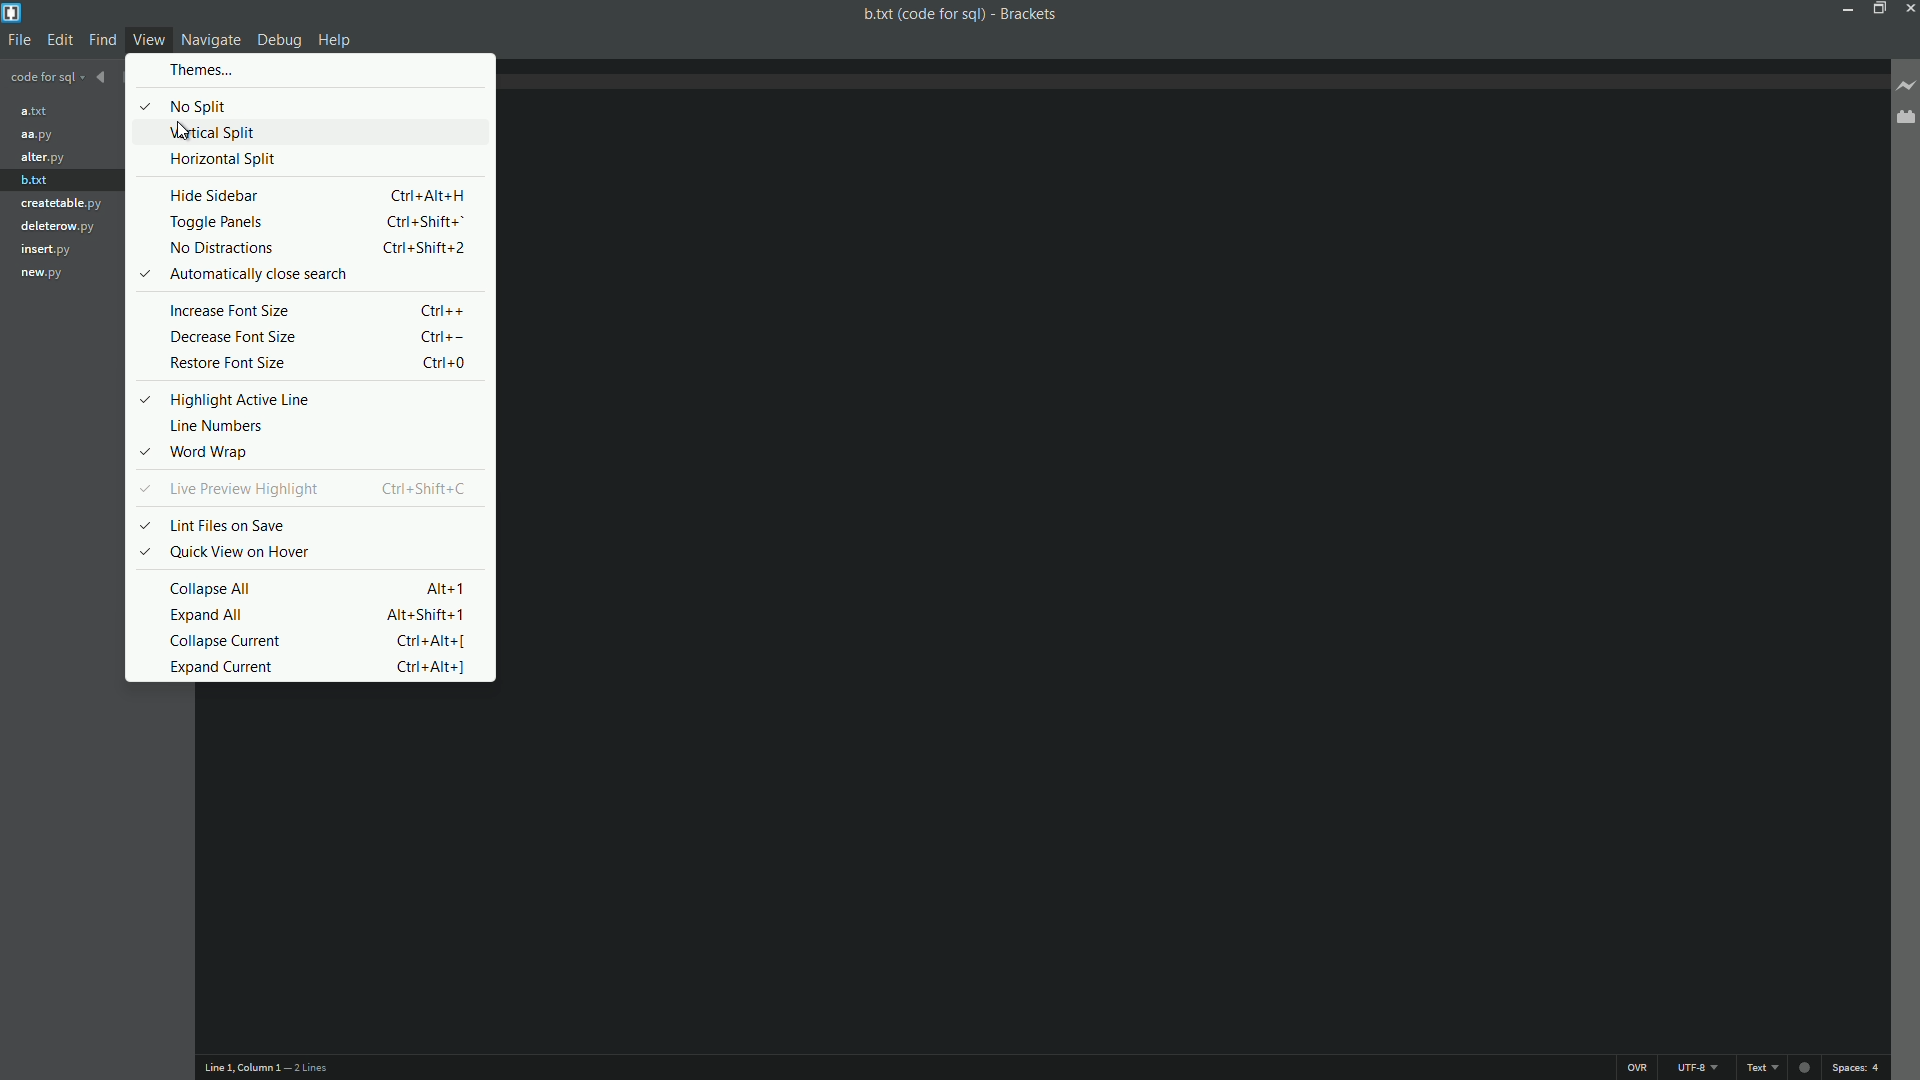 The image size is (1920, 1080). Describe the element at coordinates (320, 640) in the screenshot. I see `collapse current` at that location.